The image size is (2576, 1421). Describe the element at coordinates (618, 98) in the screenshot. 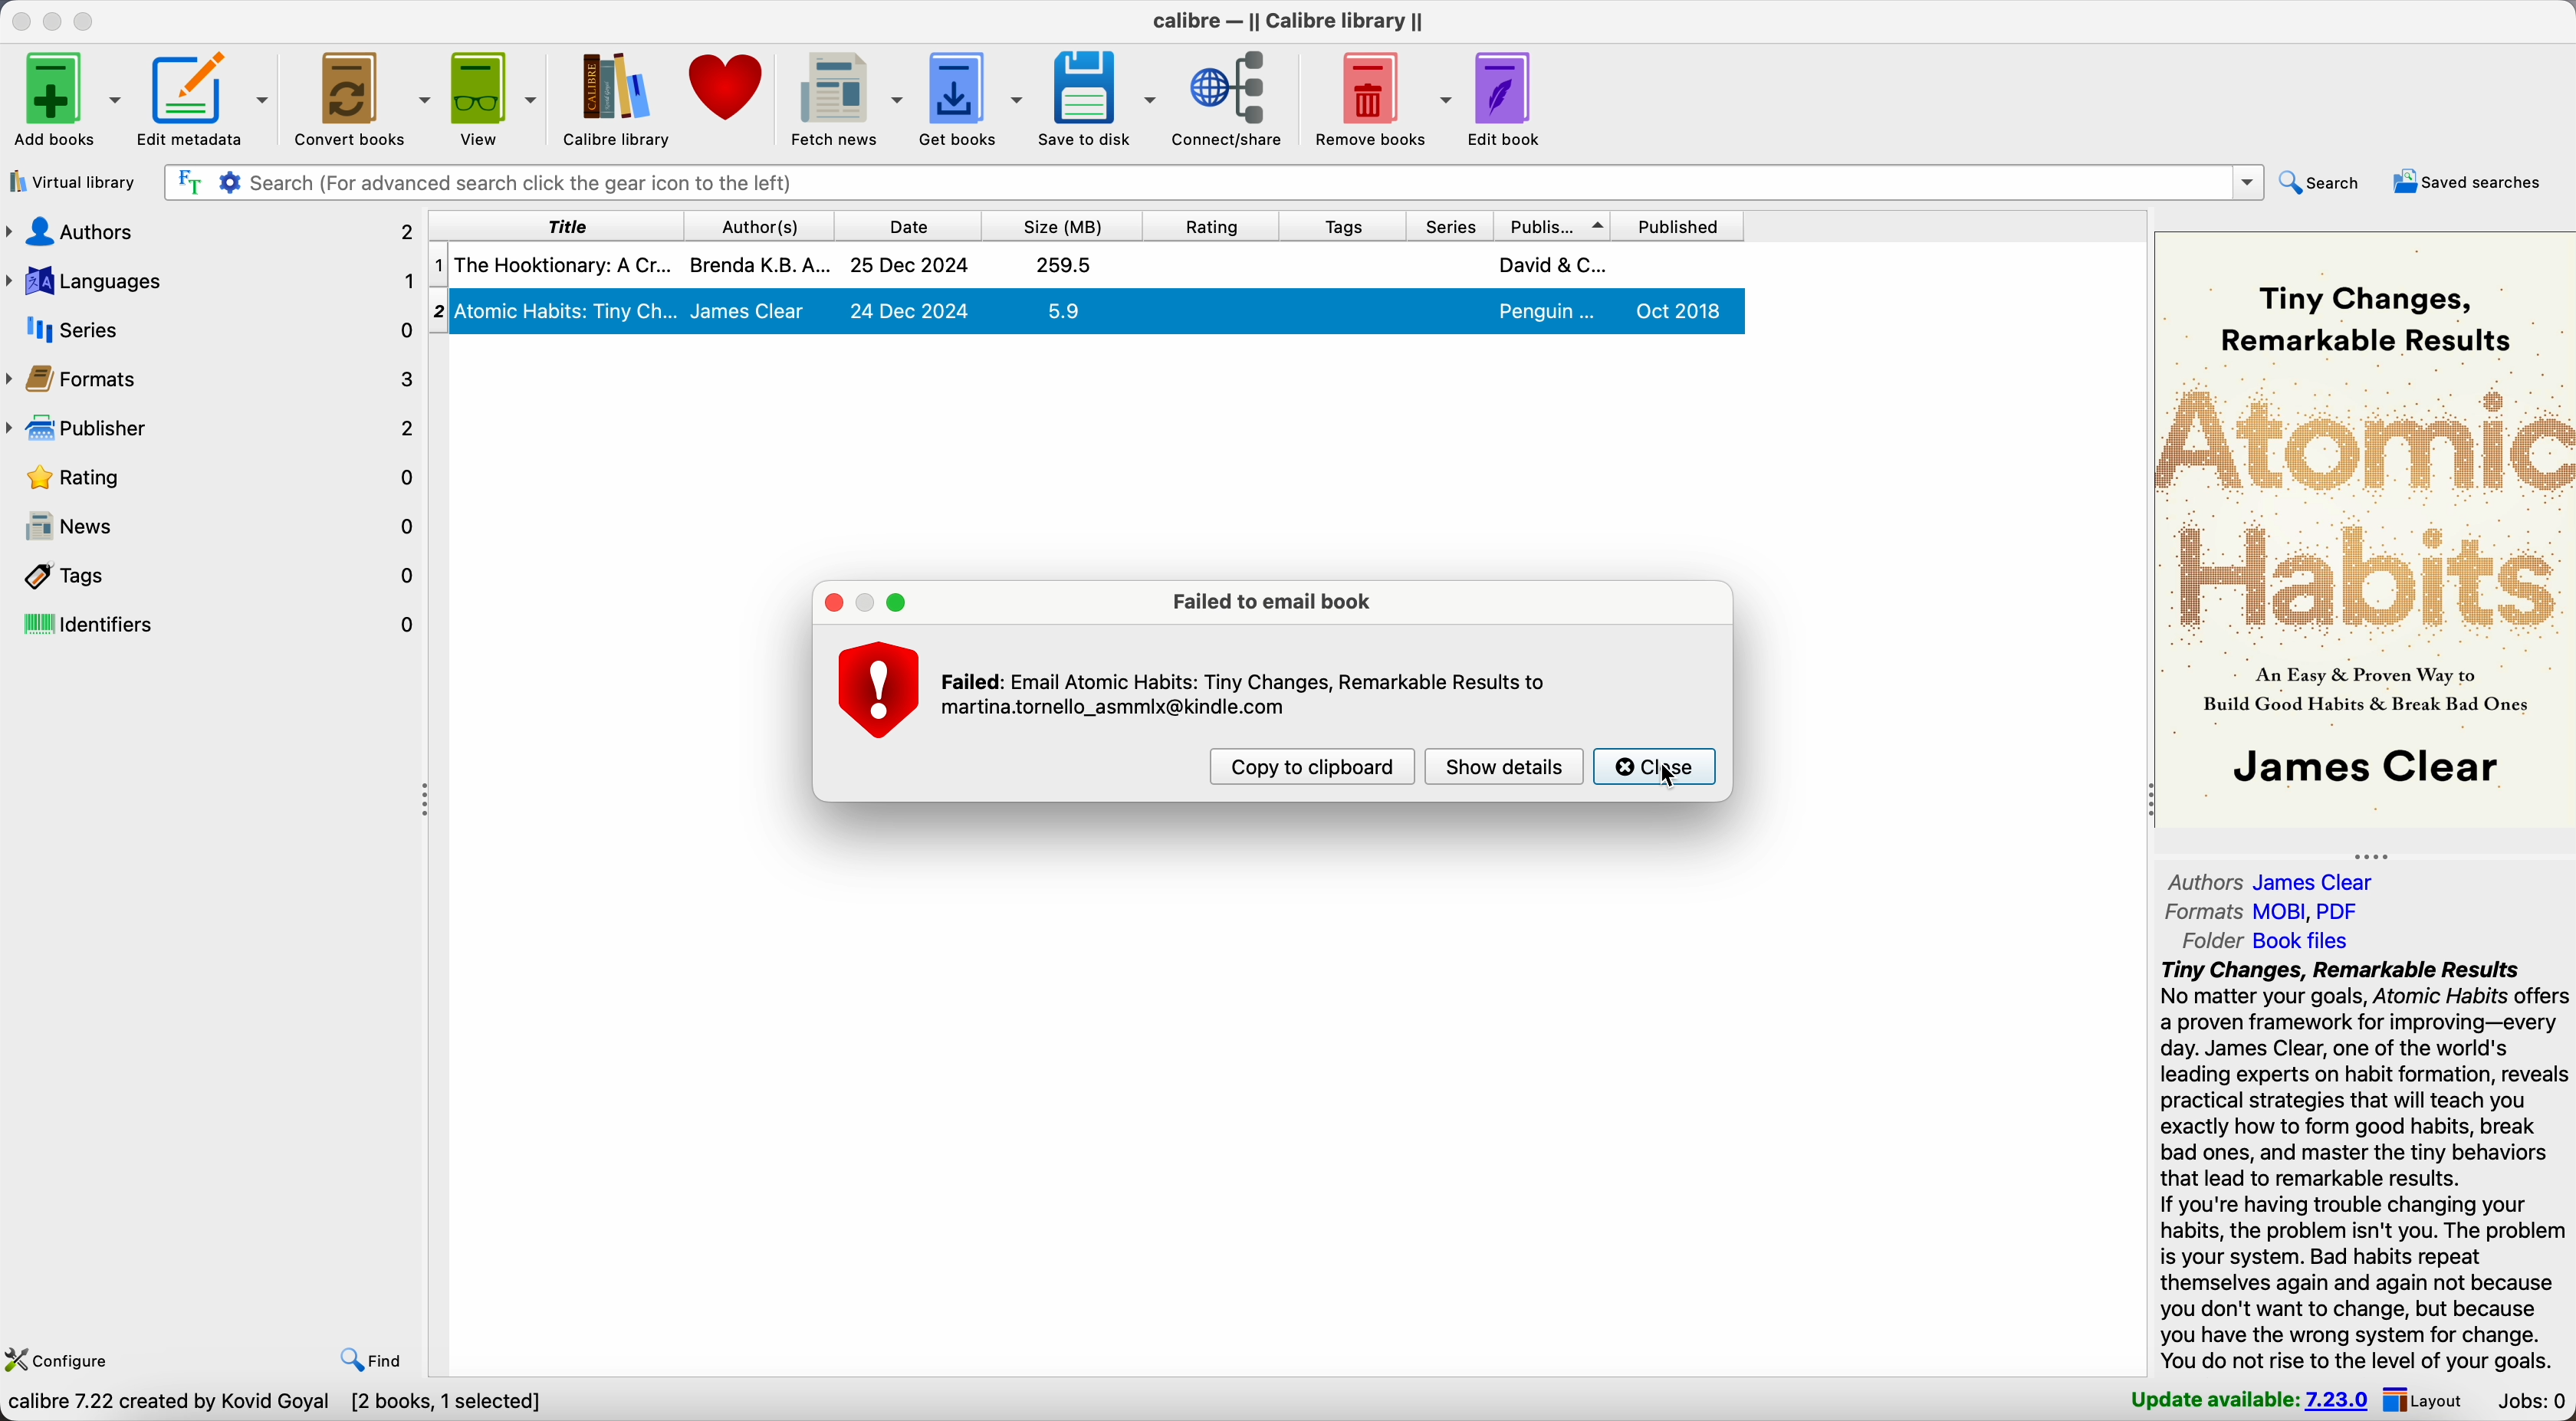

I see `Calibre library` at that location.